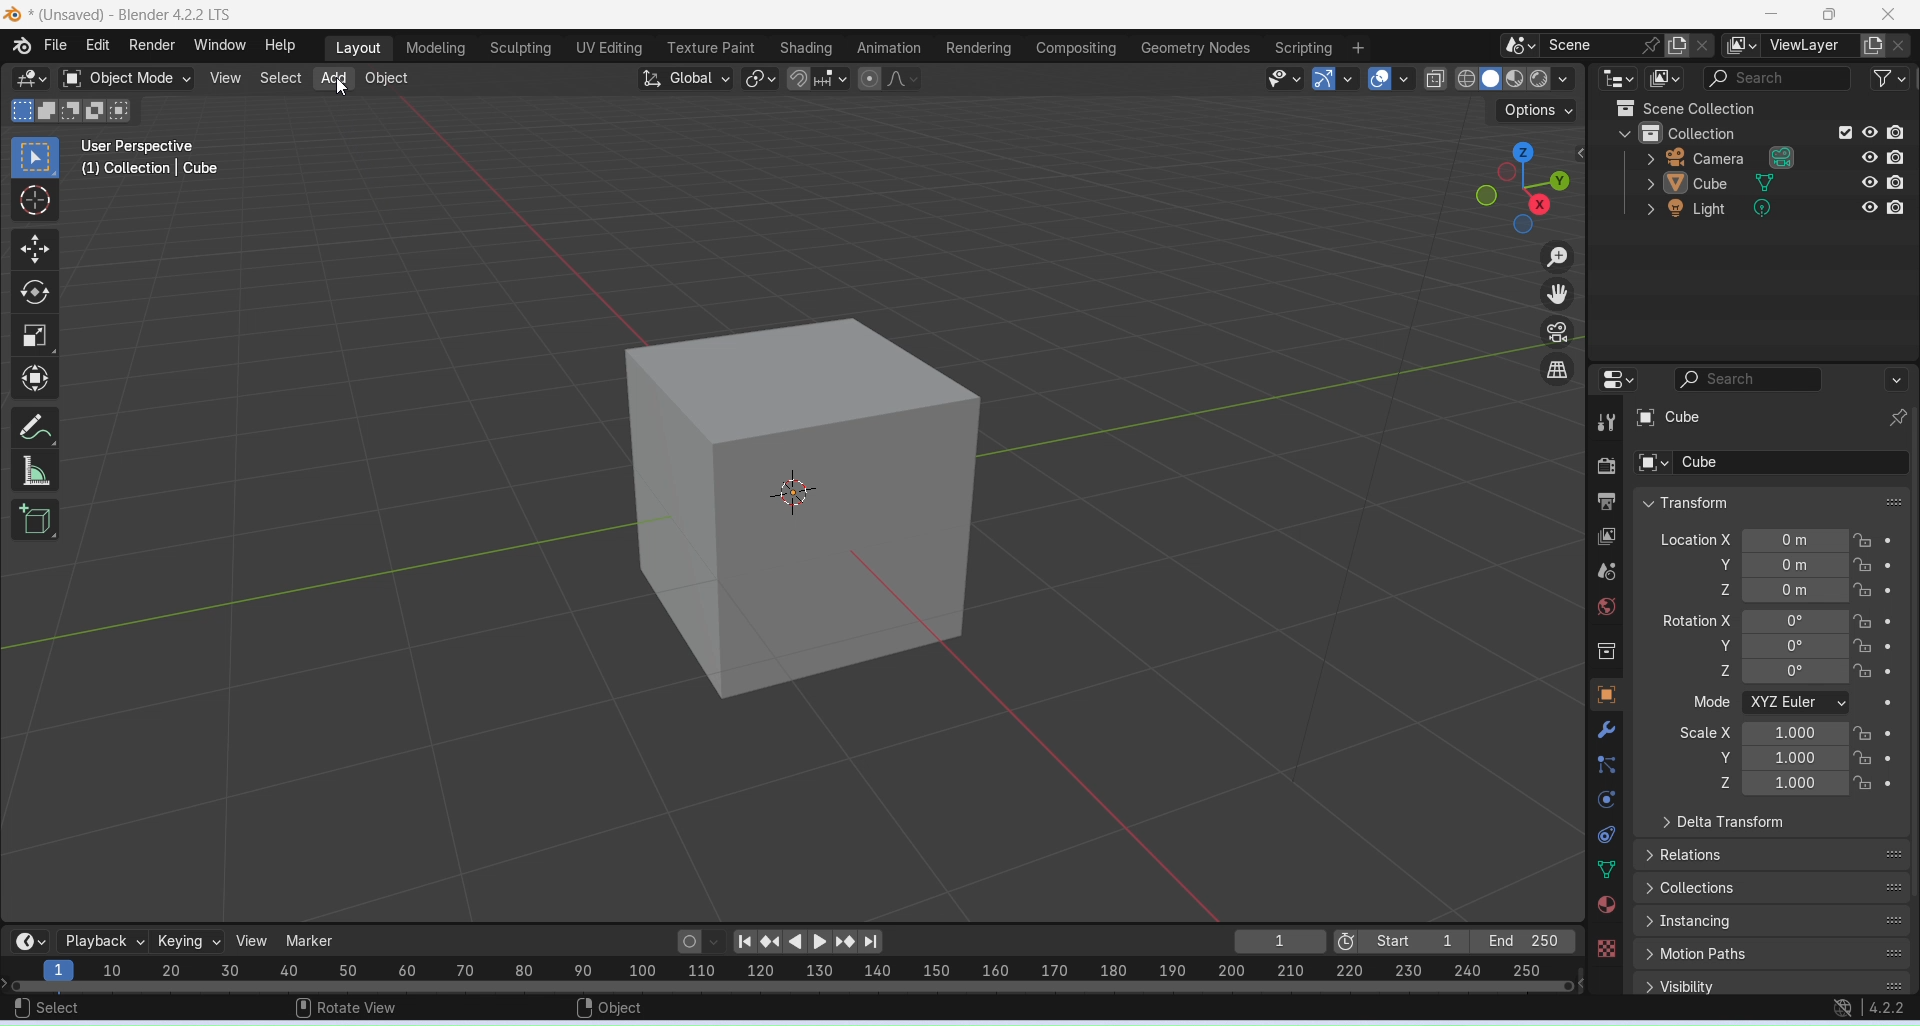 The height and width of the screenshot is (1026, 1920). What do you see at coordinates (36, 200) in the screenshot?
I see `Cursor` at bounding box center [36, 200].